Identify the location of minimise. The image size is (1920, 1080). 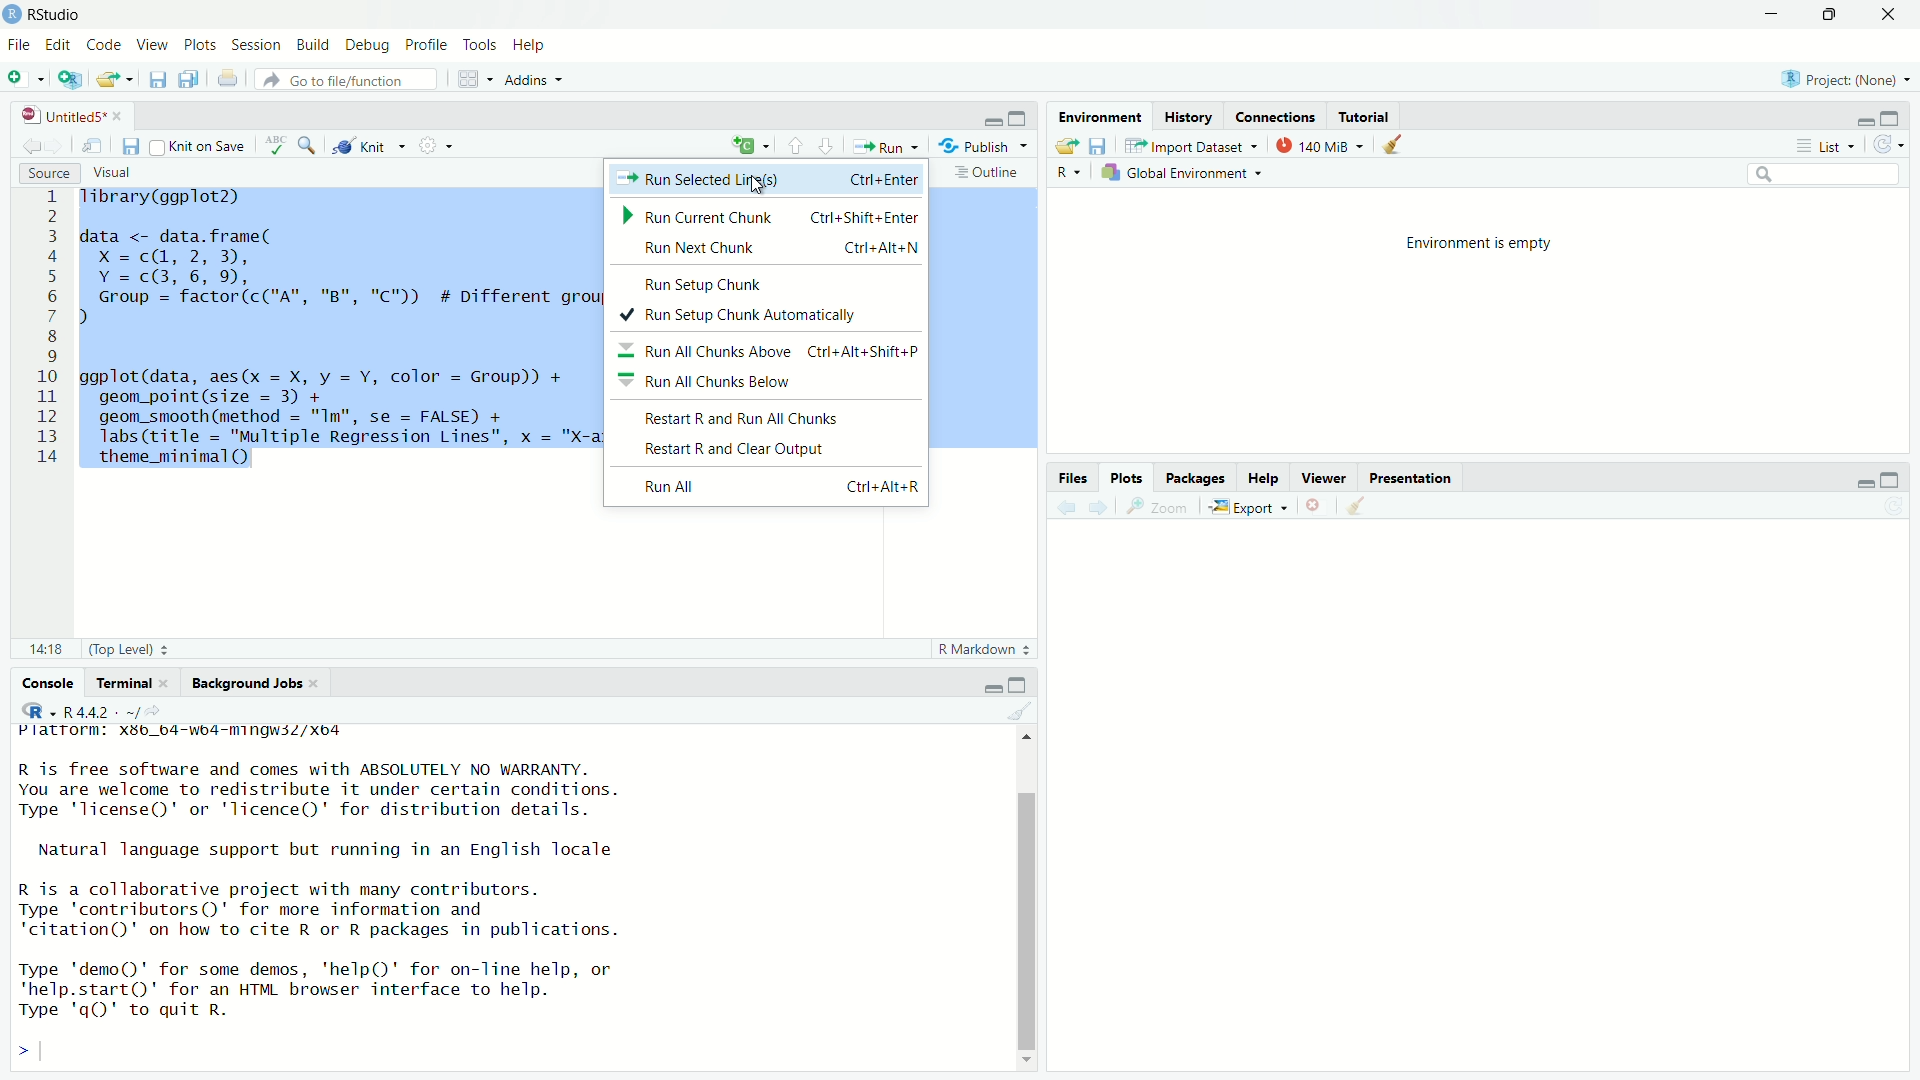
(978, 686).